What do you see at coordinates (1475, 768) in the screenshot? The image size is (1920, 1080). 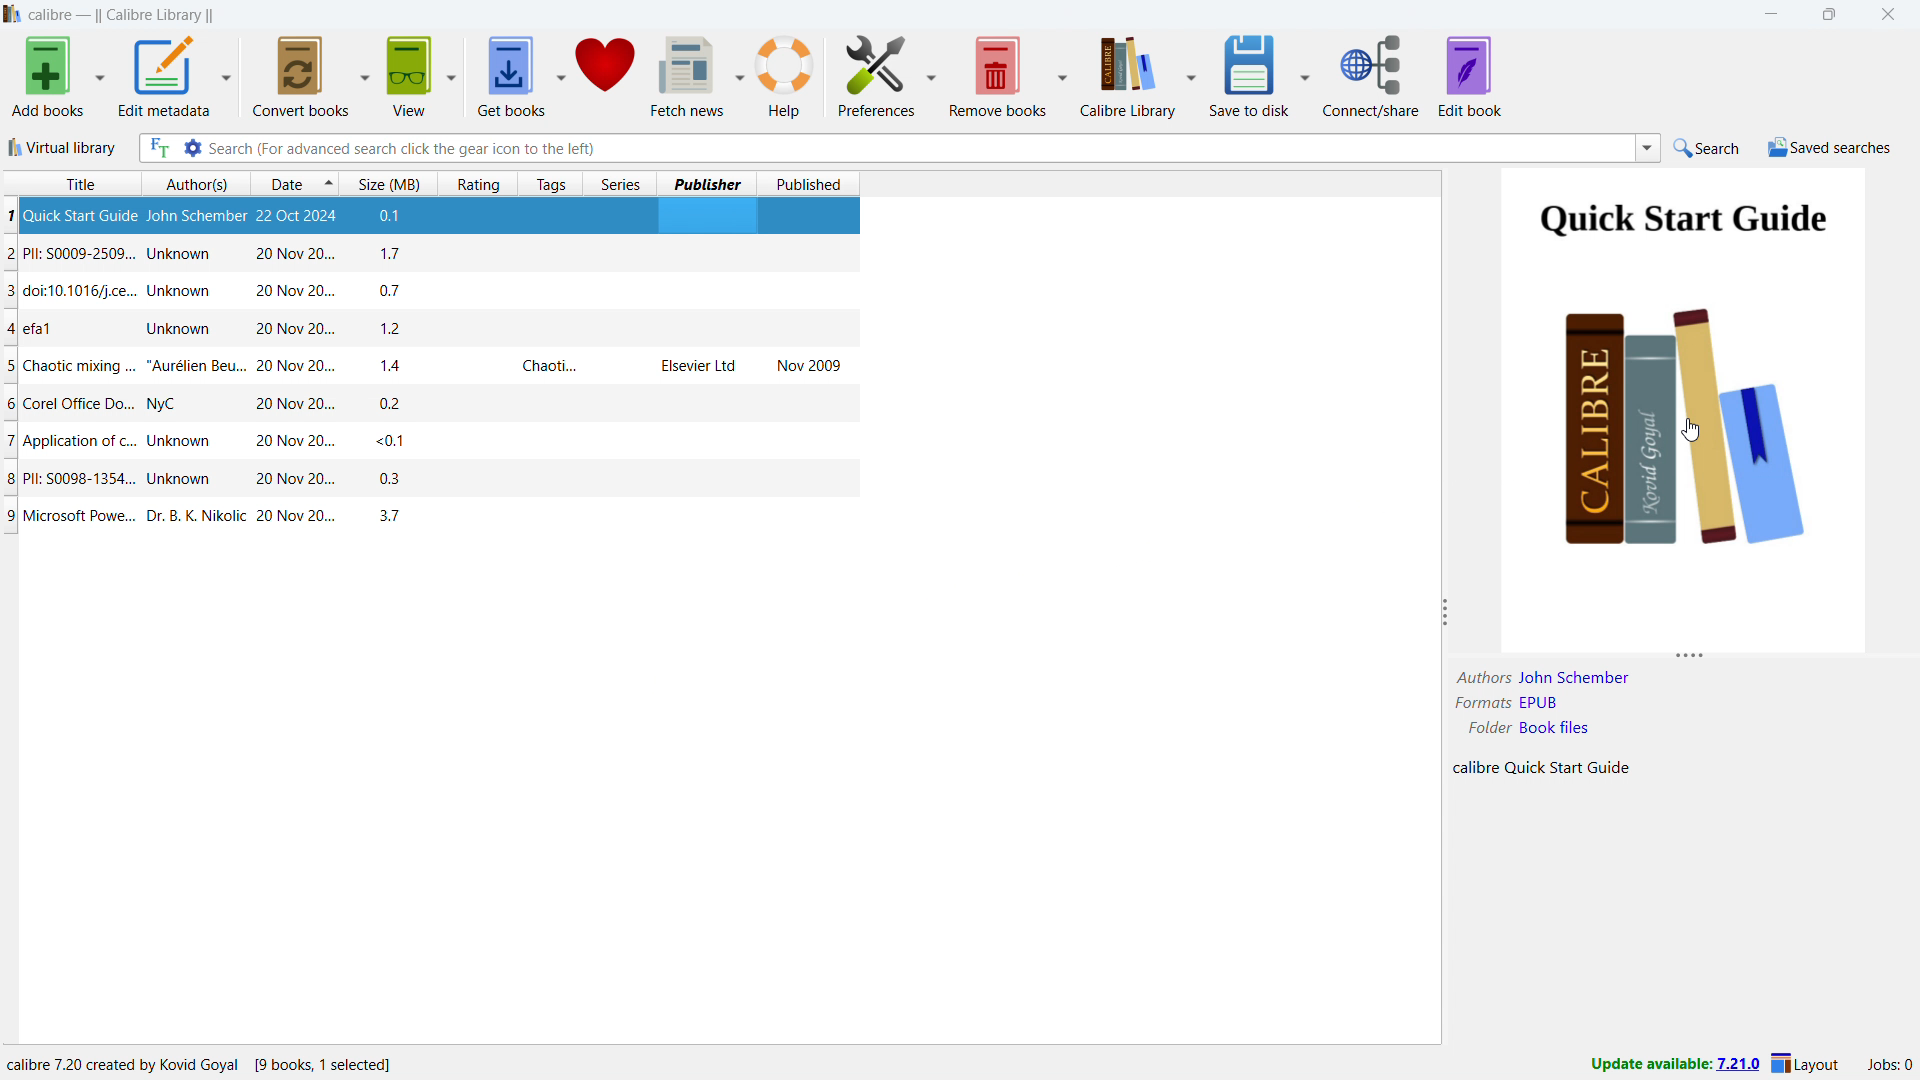 I see `Calibre` at bounding box center [1475, 768].